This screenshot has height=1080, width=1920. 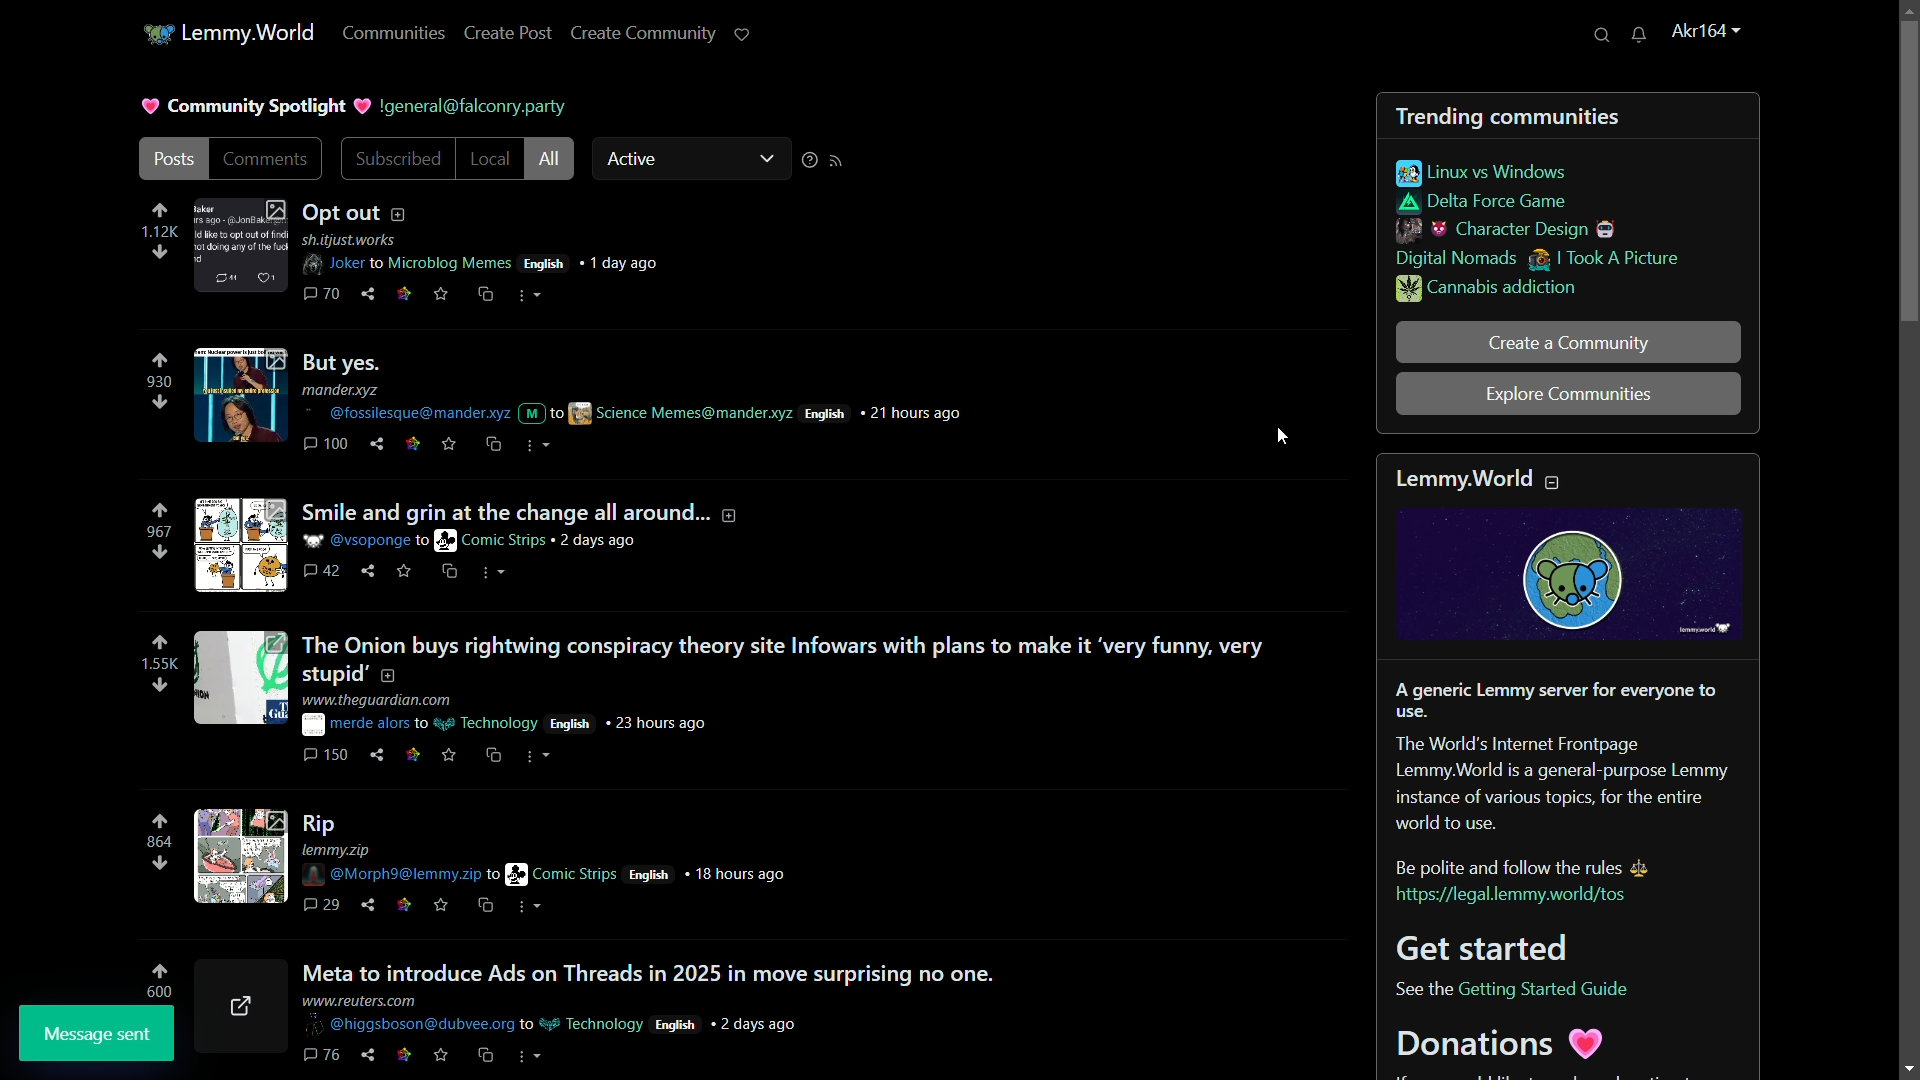 What do you see at coordinates (488, 1058) in the screenshot?
I see `cs` at bounding box center [488, 1058].